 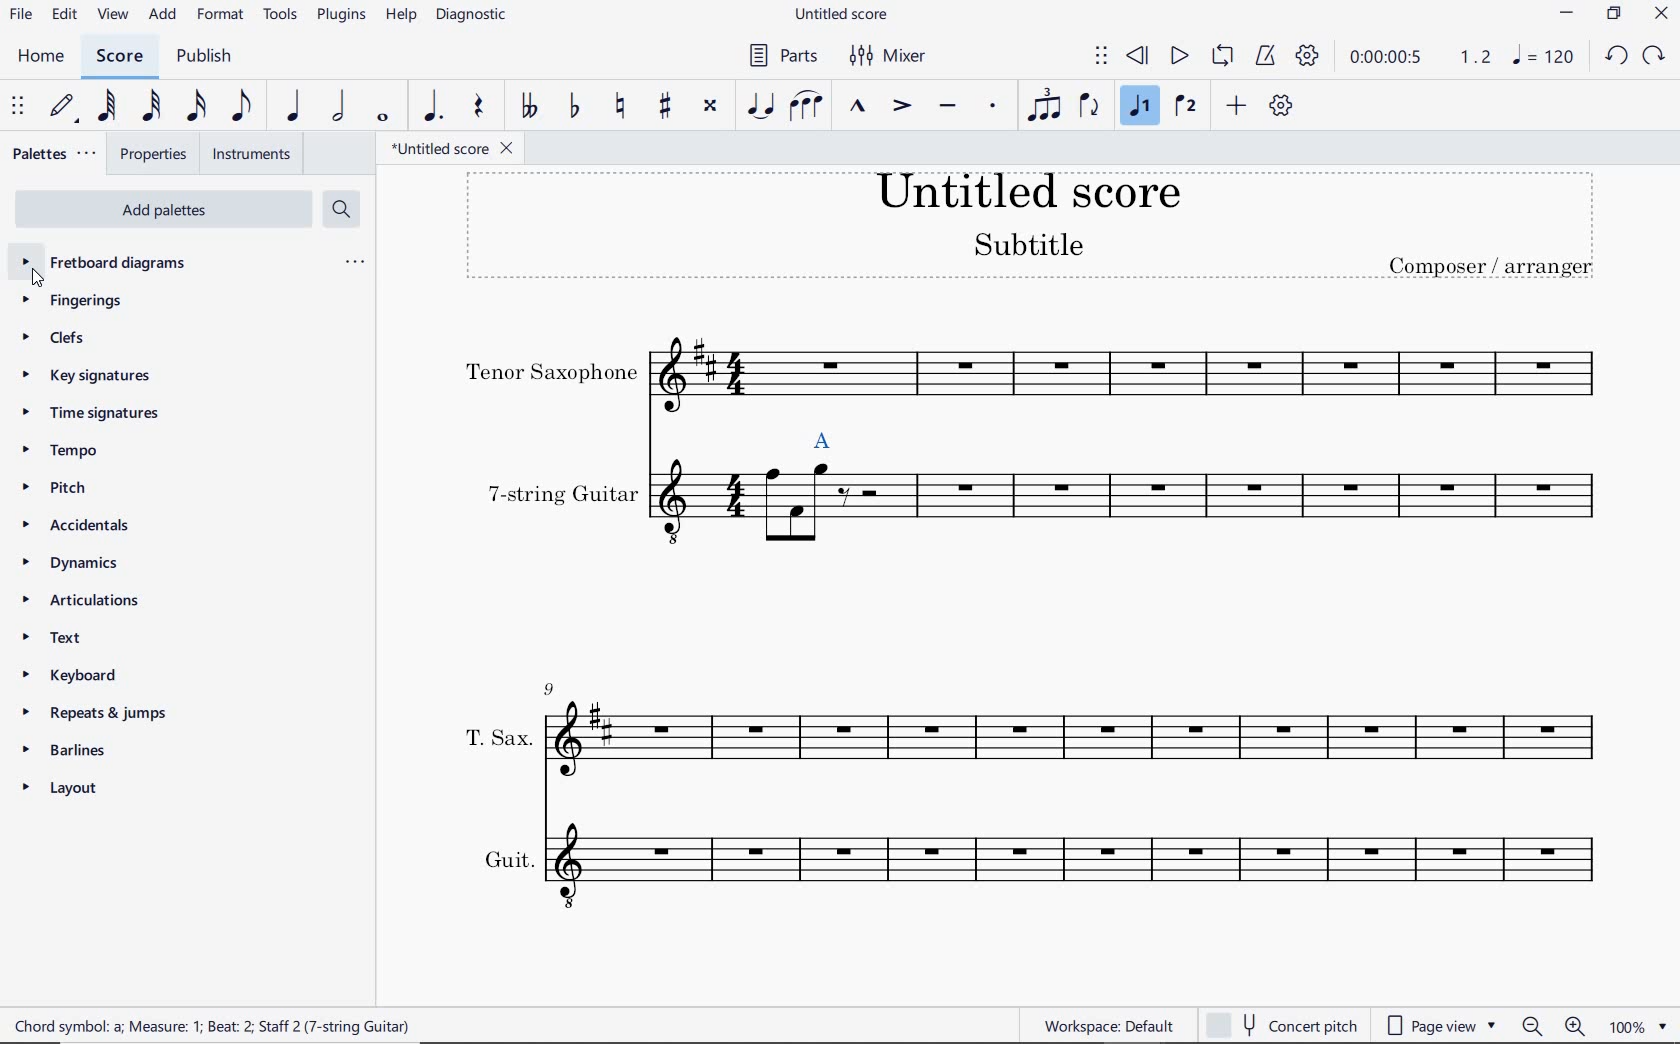 I want to click on TOGGLE FLAT, so click(x=572, y=107).